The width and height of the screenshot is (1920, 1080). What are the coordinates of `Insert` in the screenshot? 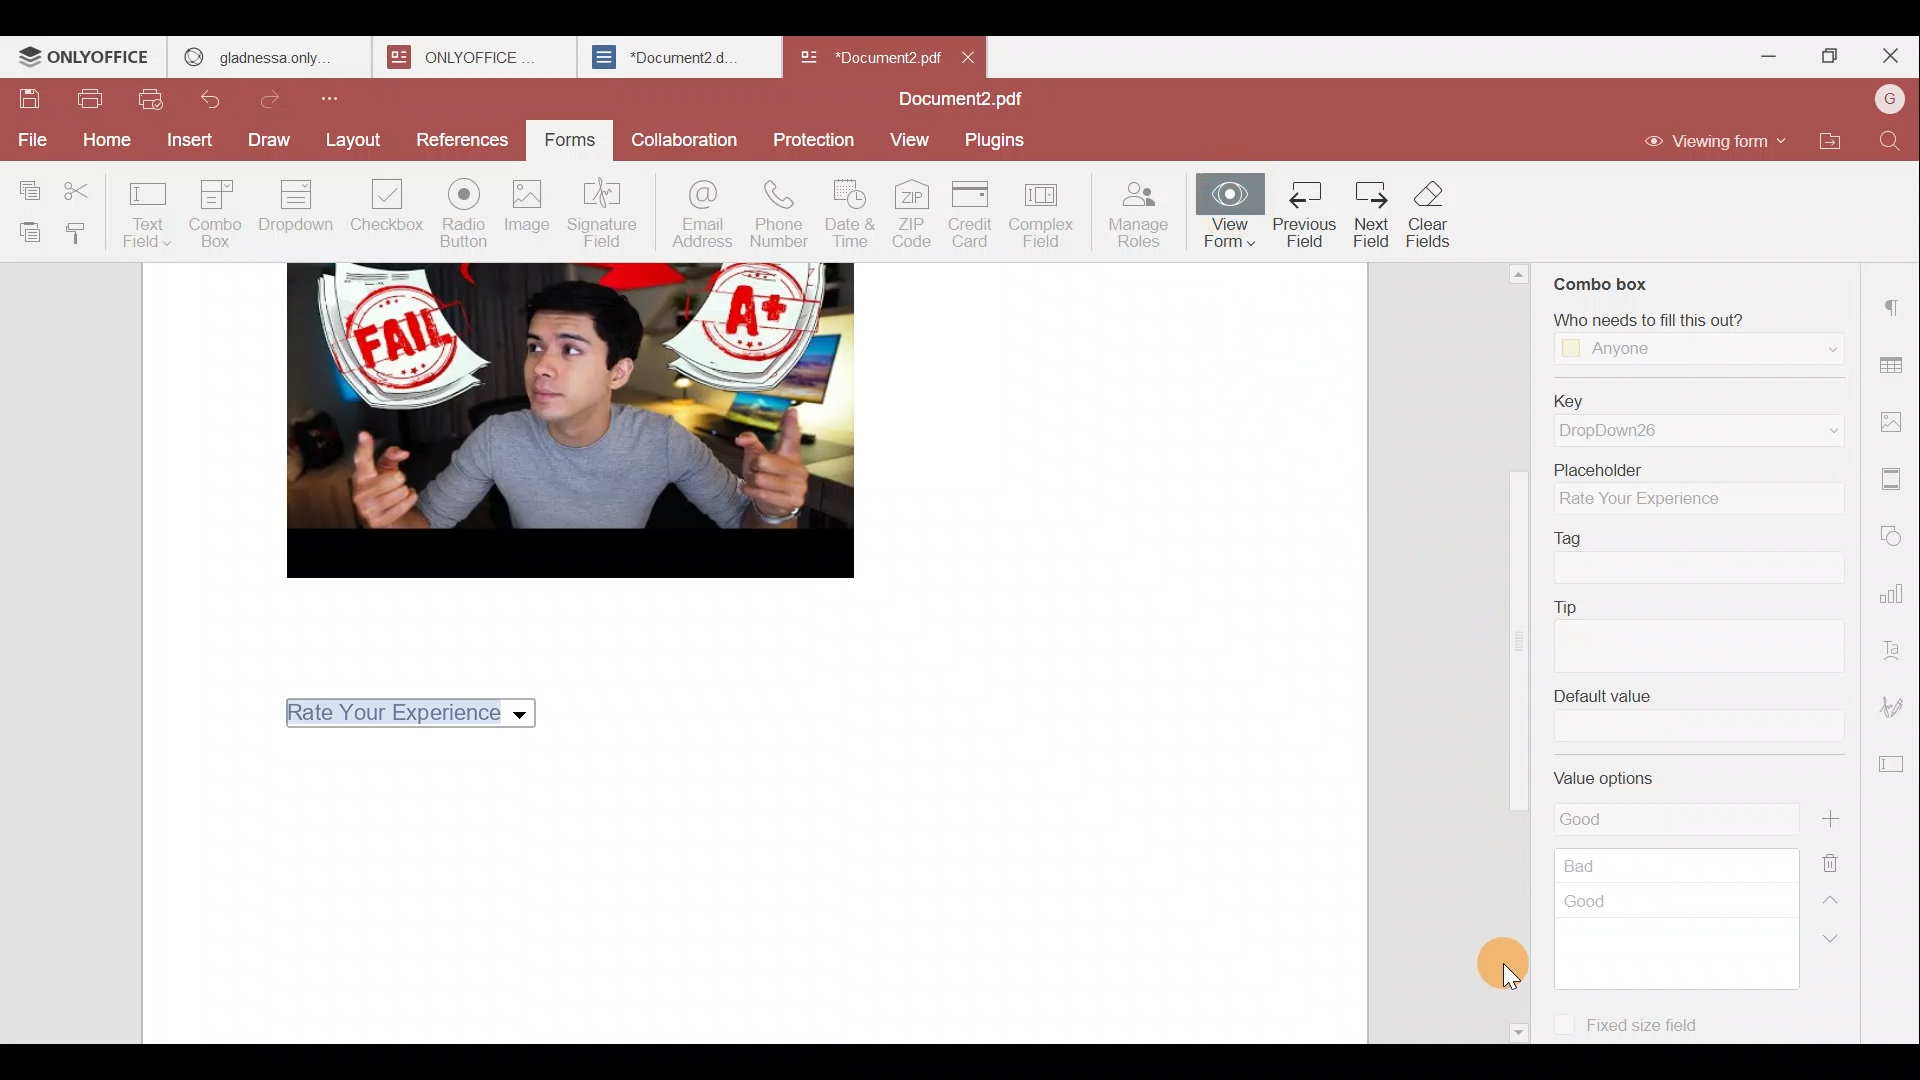 It's located at (184, 140).